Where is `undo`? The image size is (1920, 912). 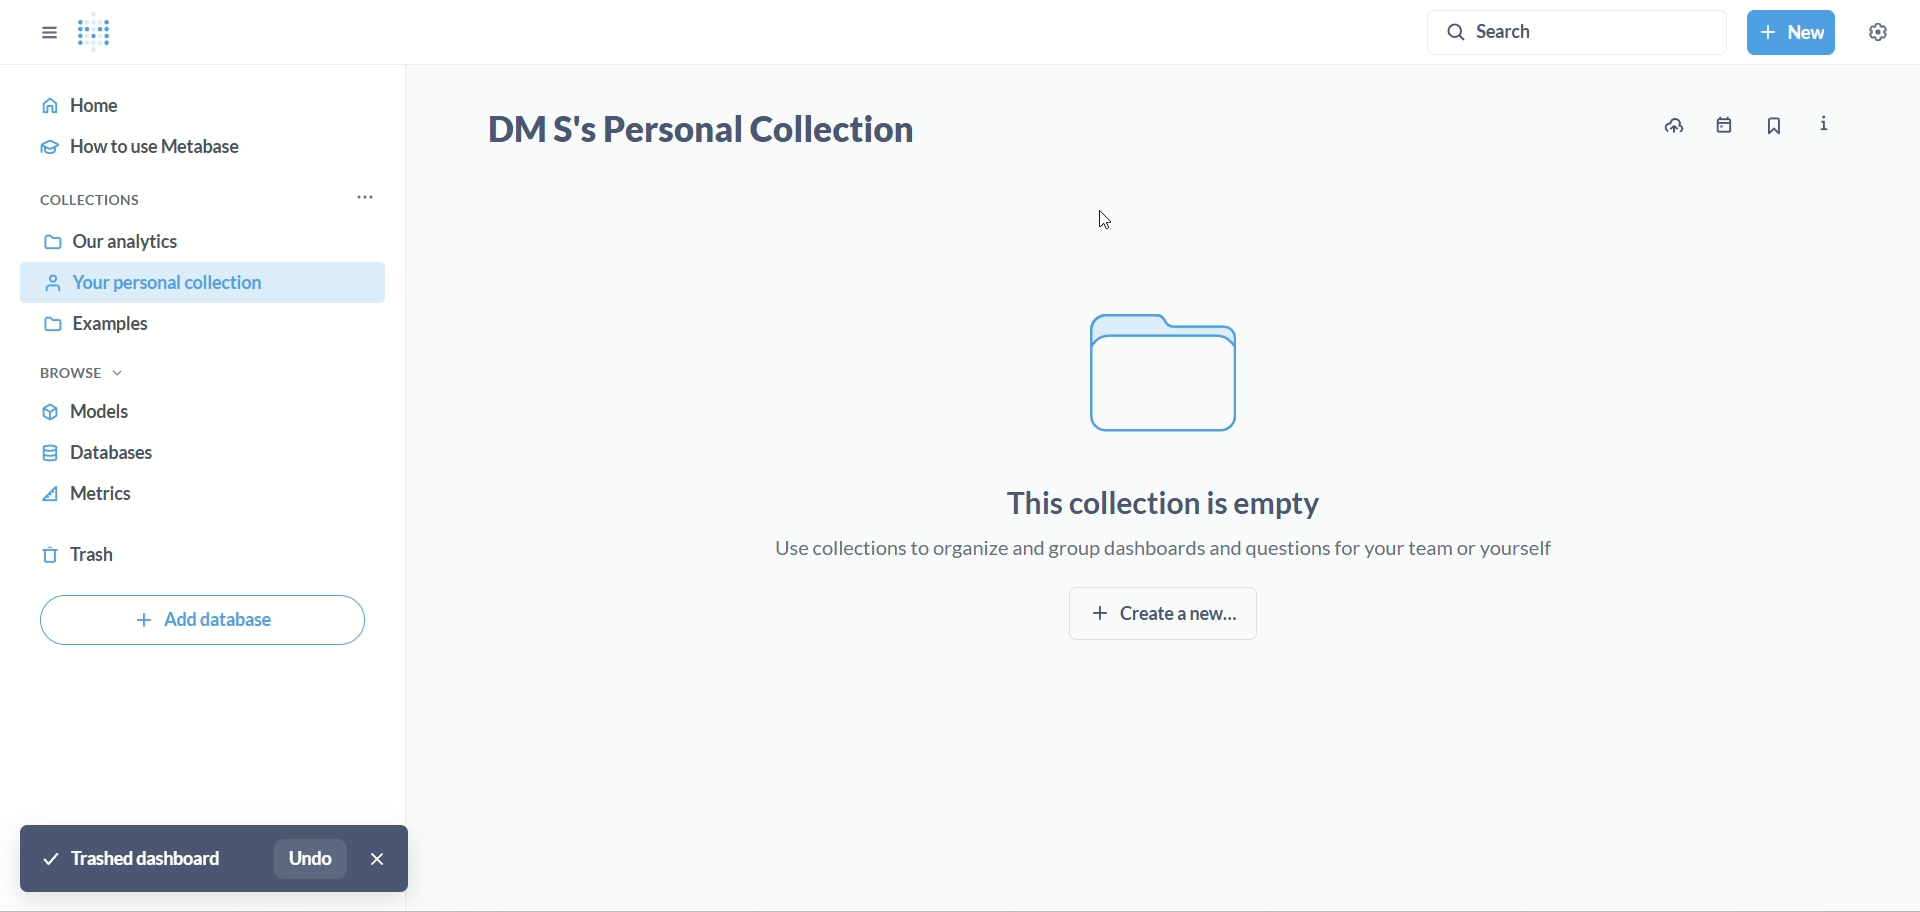 undo is located at coordinates (314, 859).